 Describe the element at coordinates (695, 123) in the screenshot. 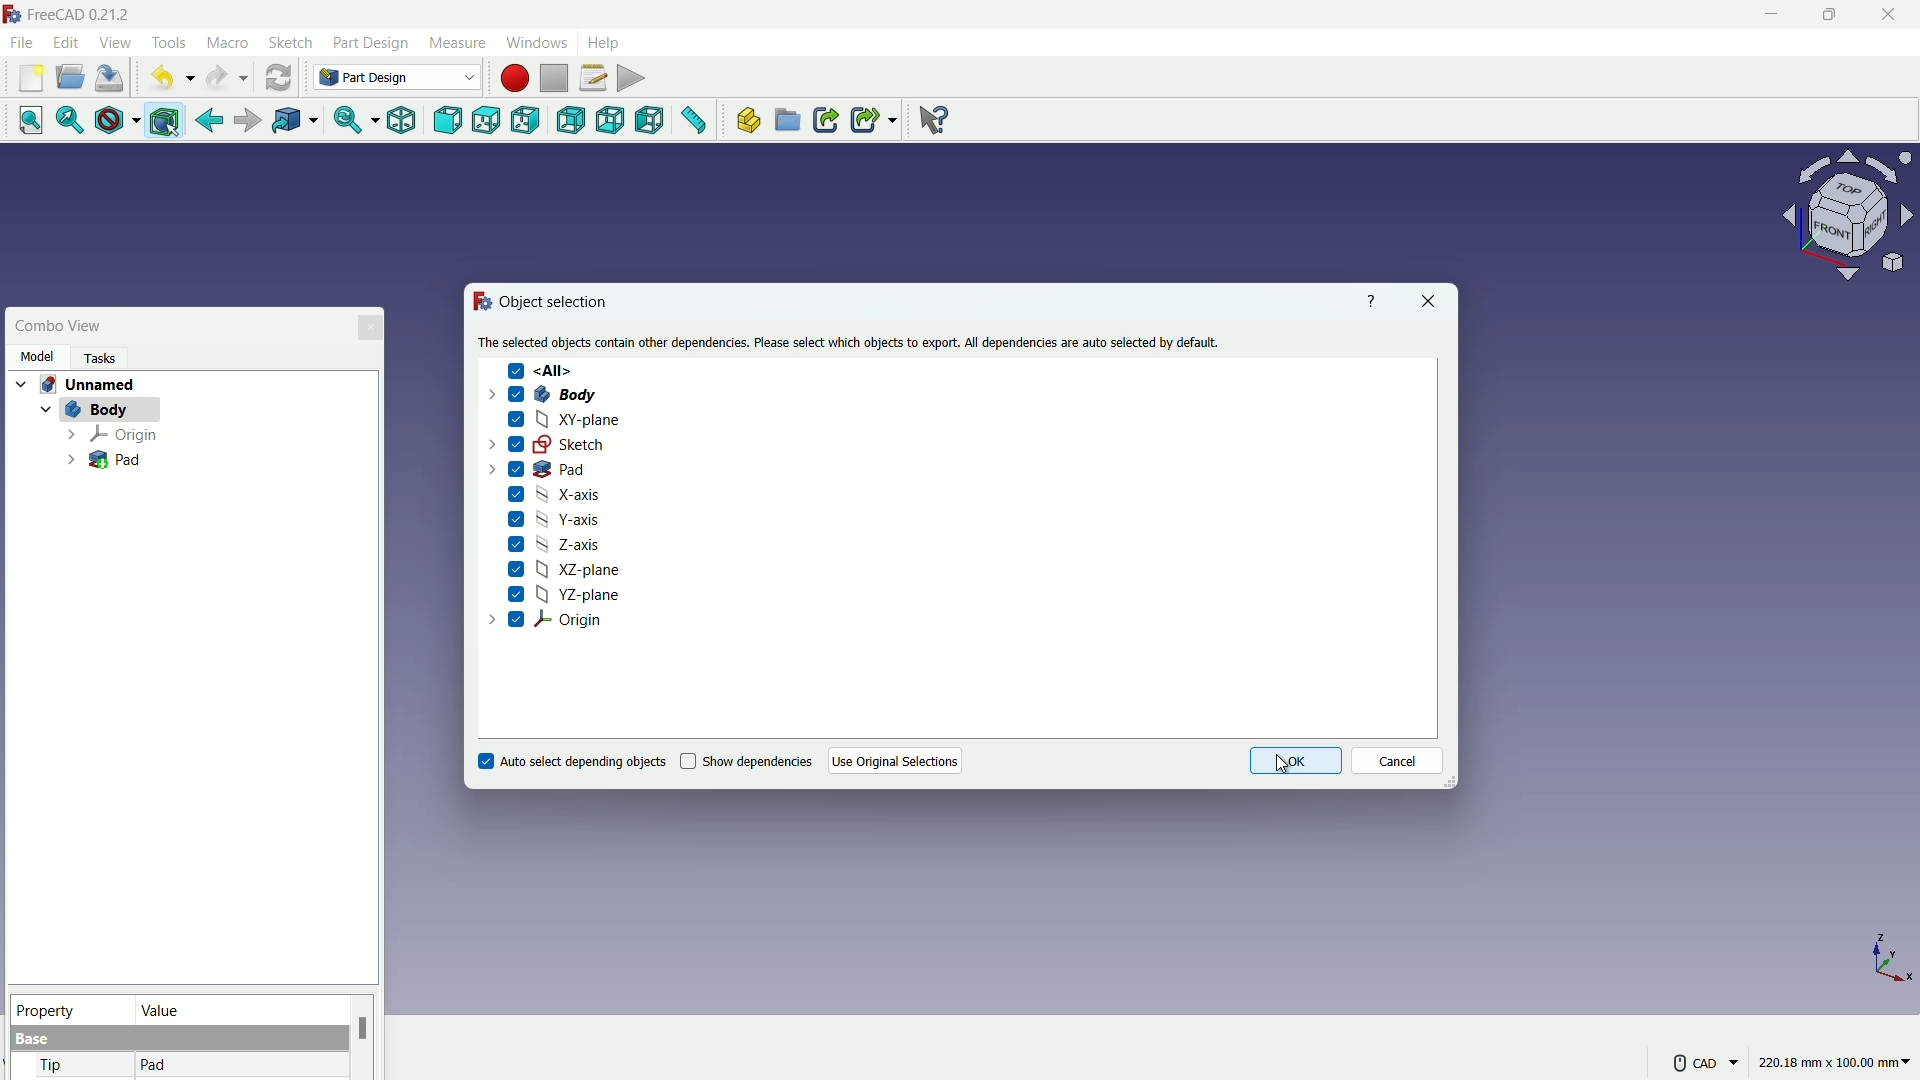

I see `measure` at that location.